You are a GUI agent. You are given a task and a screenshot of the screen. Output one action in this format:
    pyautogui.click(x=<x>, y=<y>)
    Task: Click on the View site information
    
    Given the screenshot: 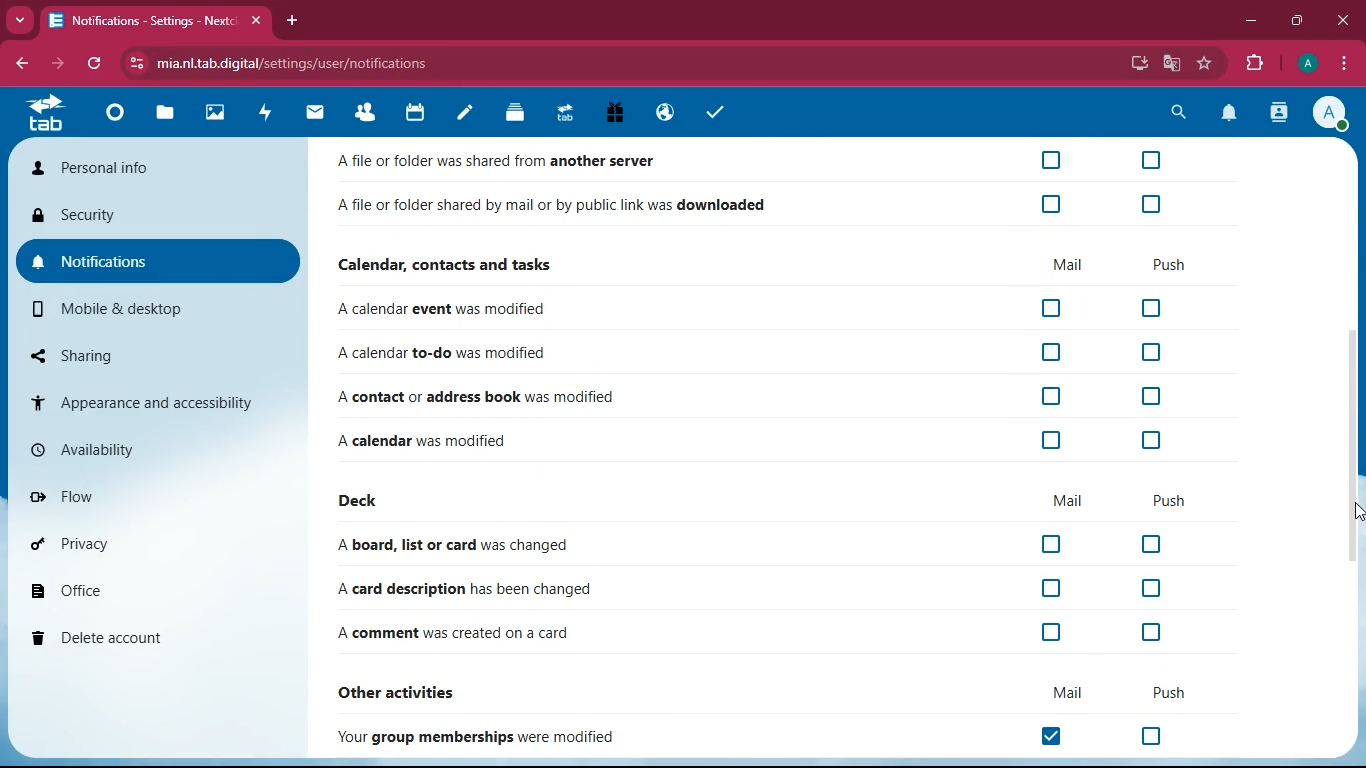 What is the action you would take?
    pyautogui.click(x=133, y=64)
    